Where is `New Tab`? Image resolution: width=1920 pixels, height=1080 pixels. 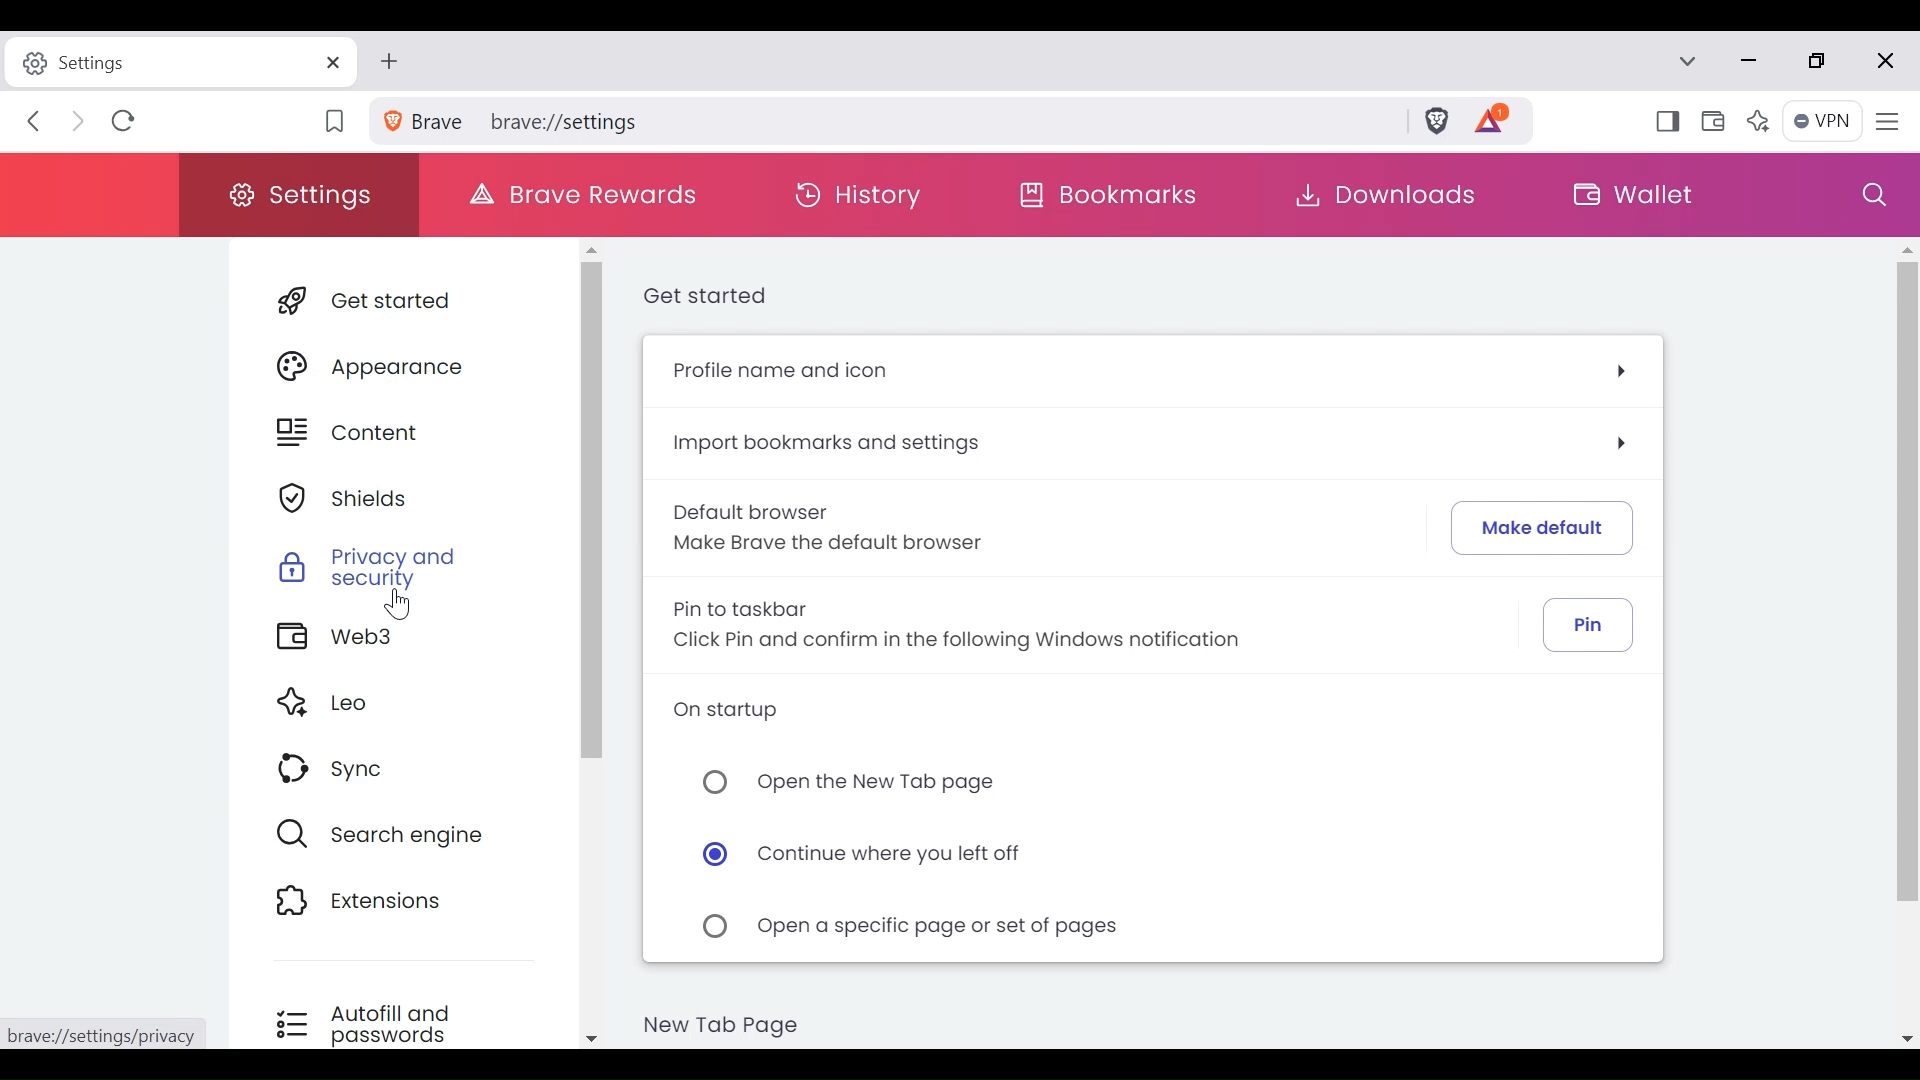 New Tab is located at coordinates (394, 63).